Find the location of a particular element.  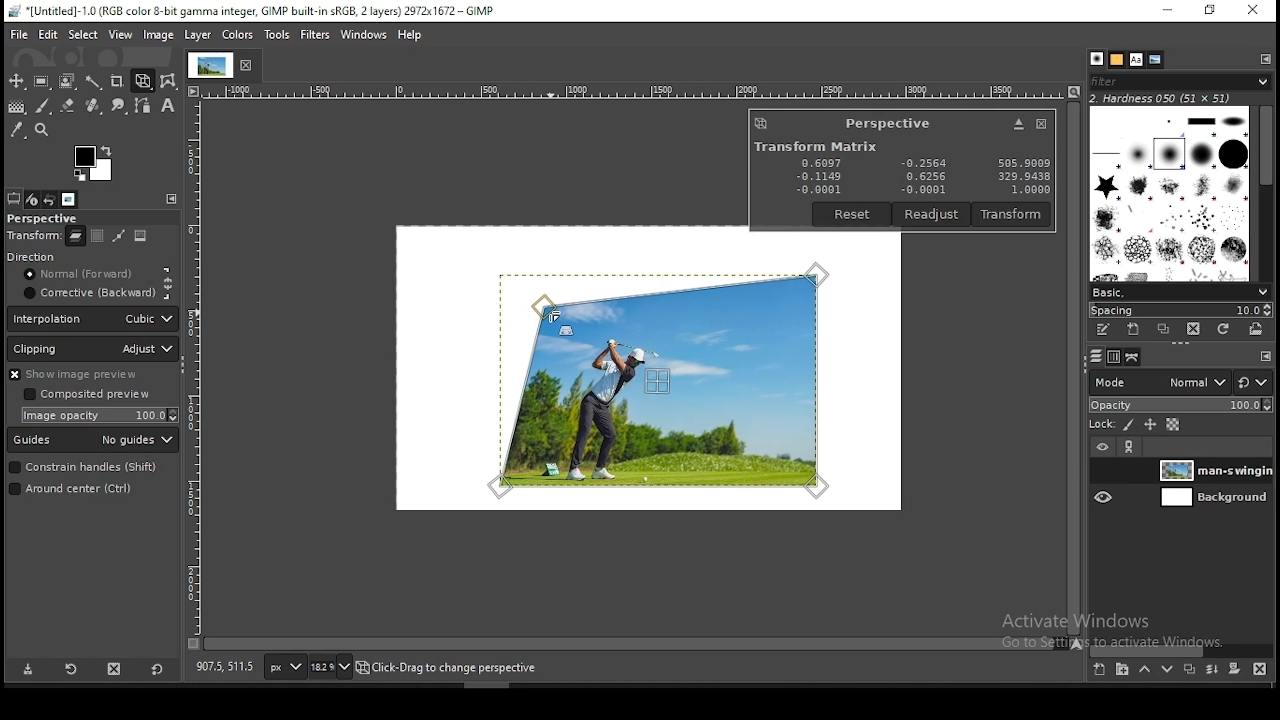

new layer is located at coordinates (1098, 669).